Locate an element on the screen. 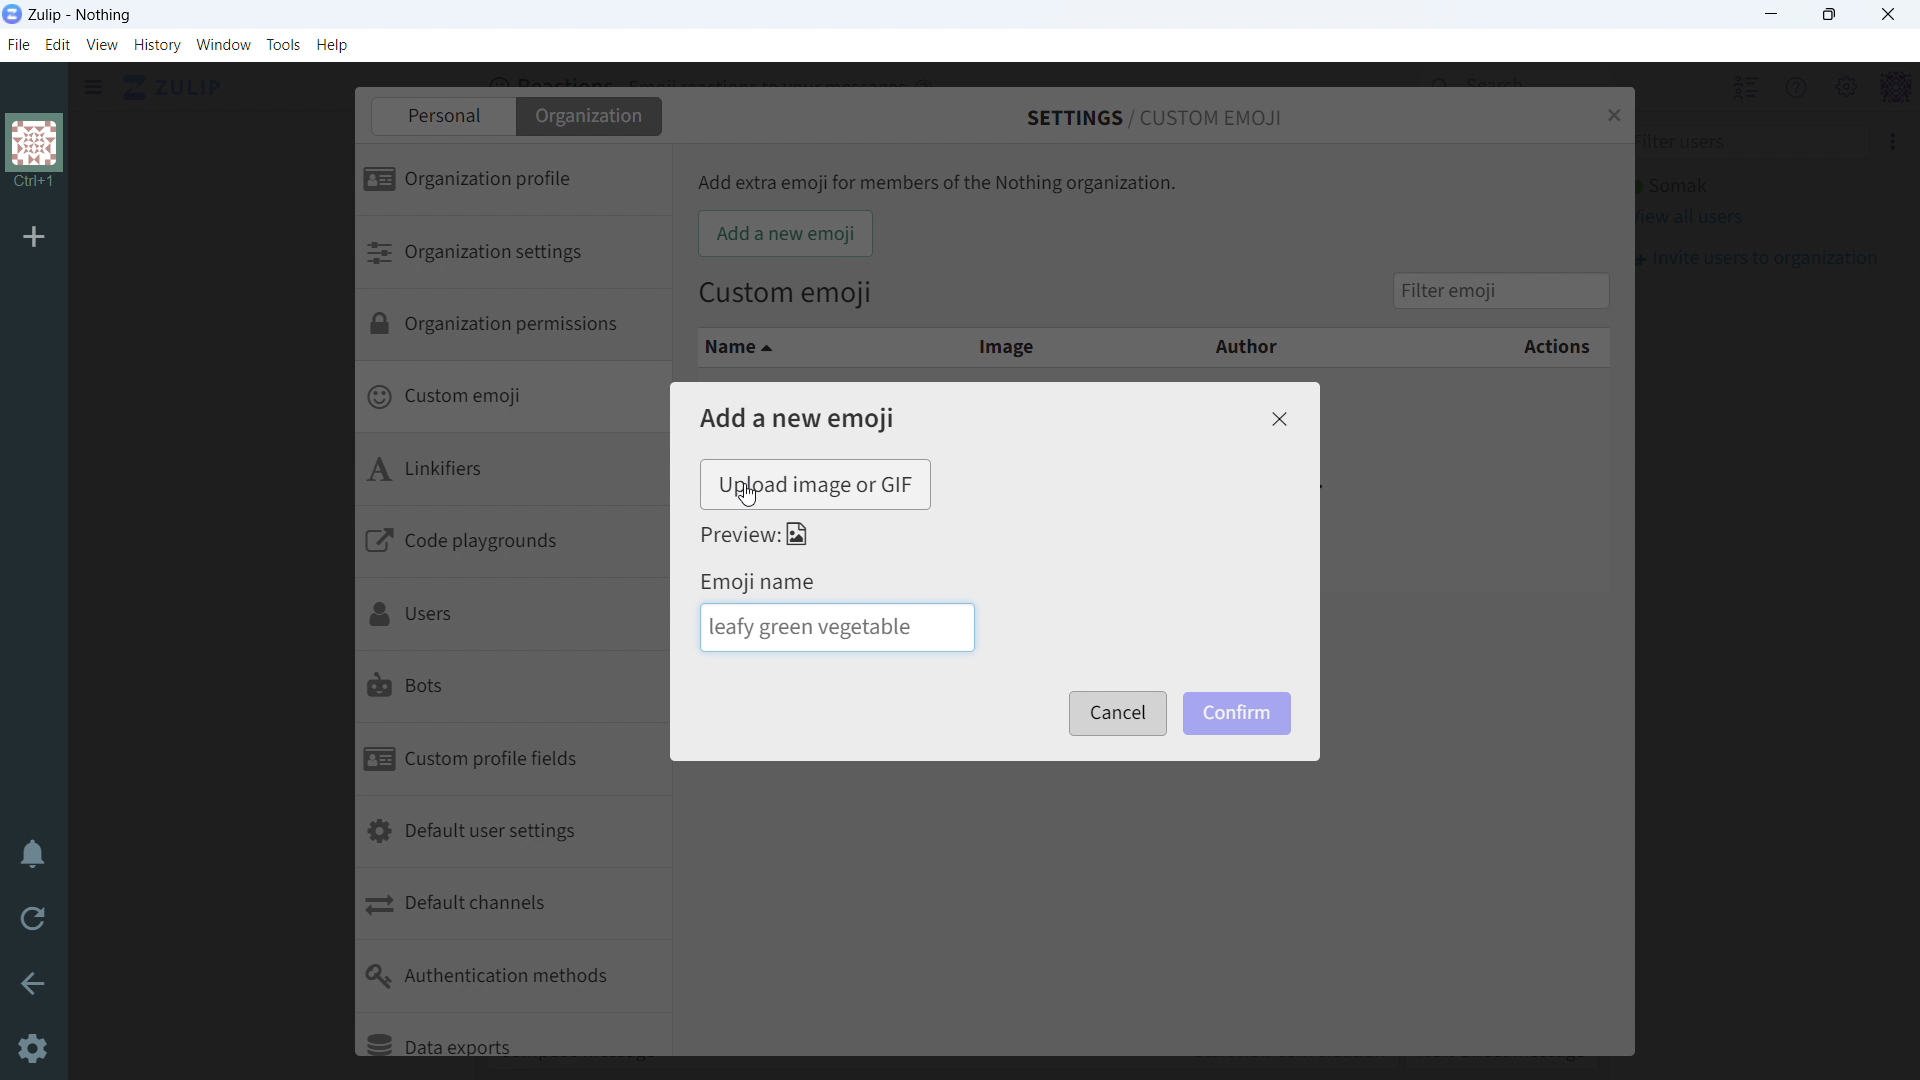  maximize is located at coordinates (1830, 15).